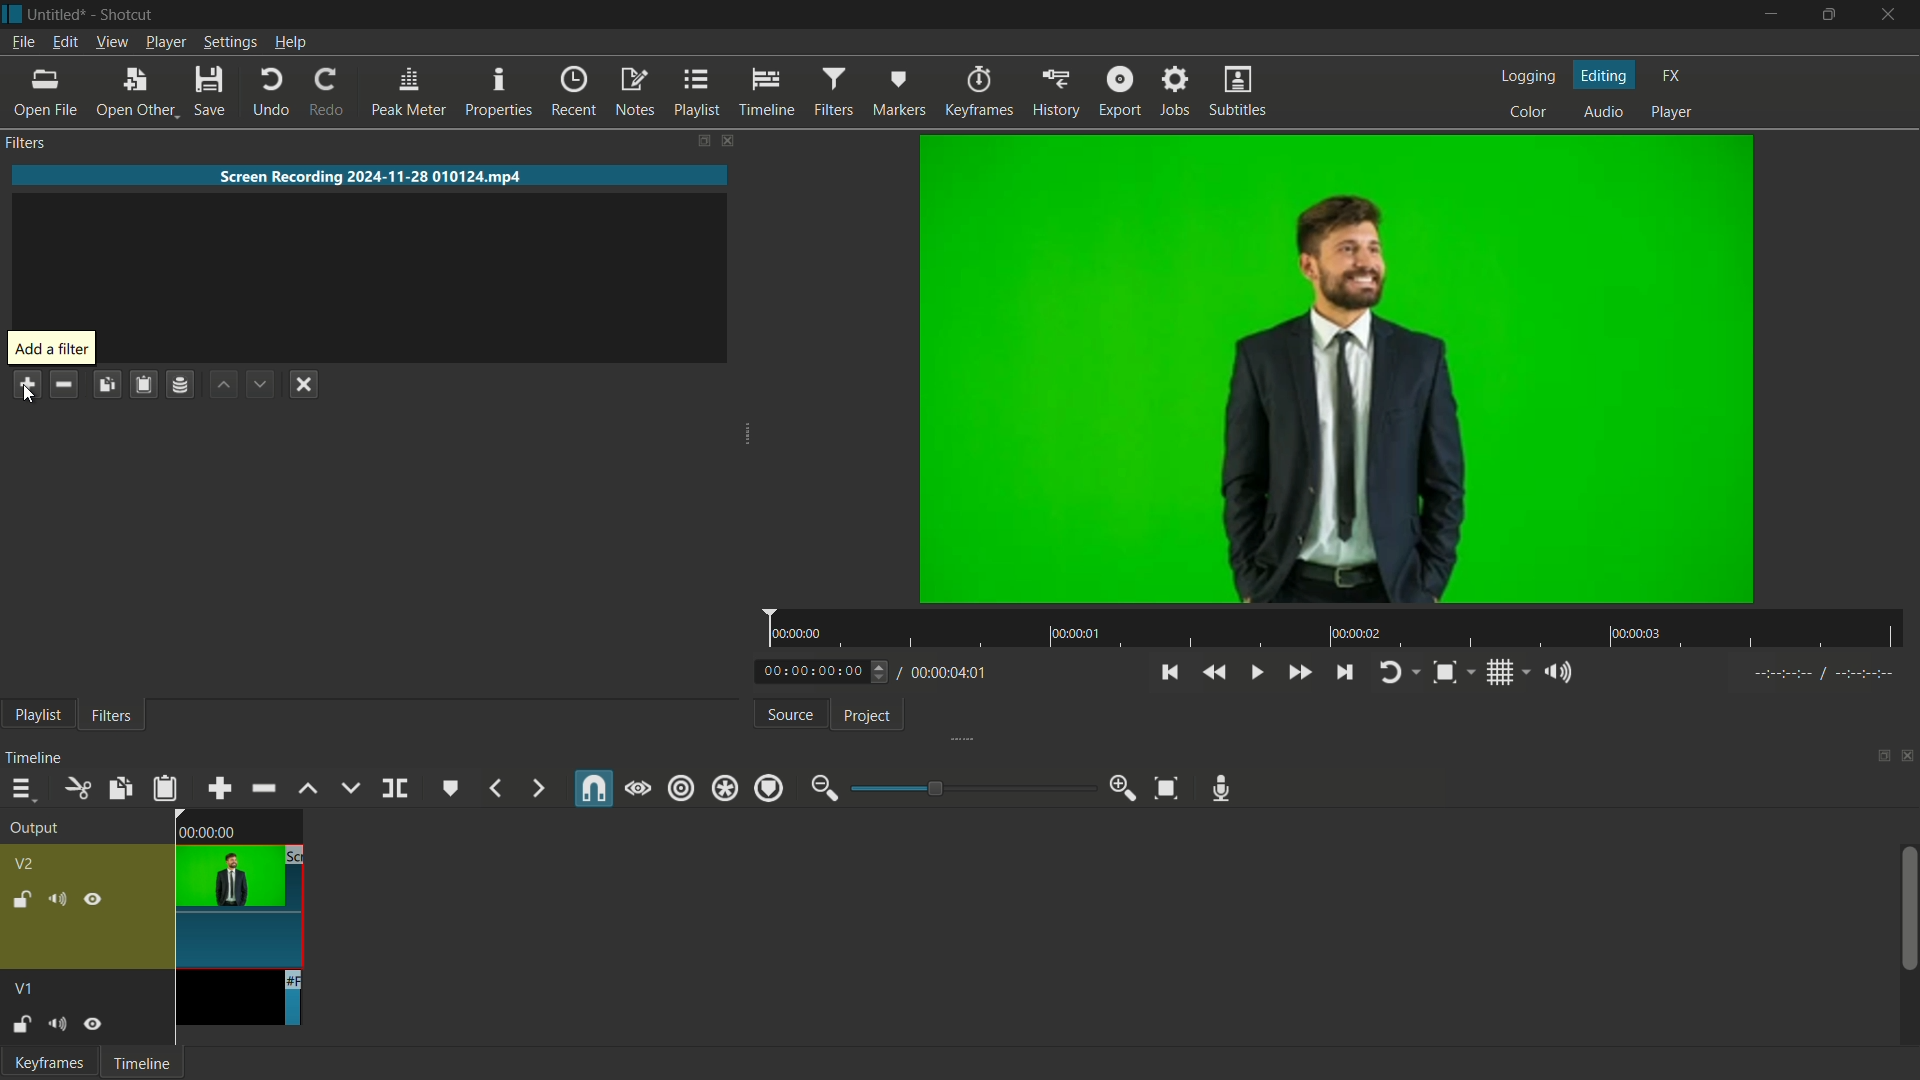 This screenshot has height=1080, width=1920. What do you see at coordinates (305, 384) in the screenshot?
I see `deselect the filter` at bounding box center [305, 384].